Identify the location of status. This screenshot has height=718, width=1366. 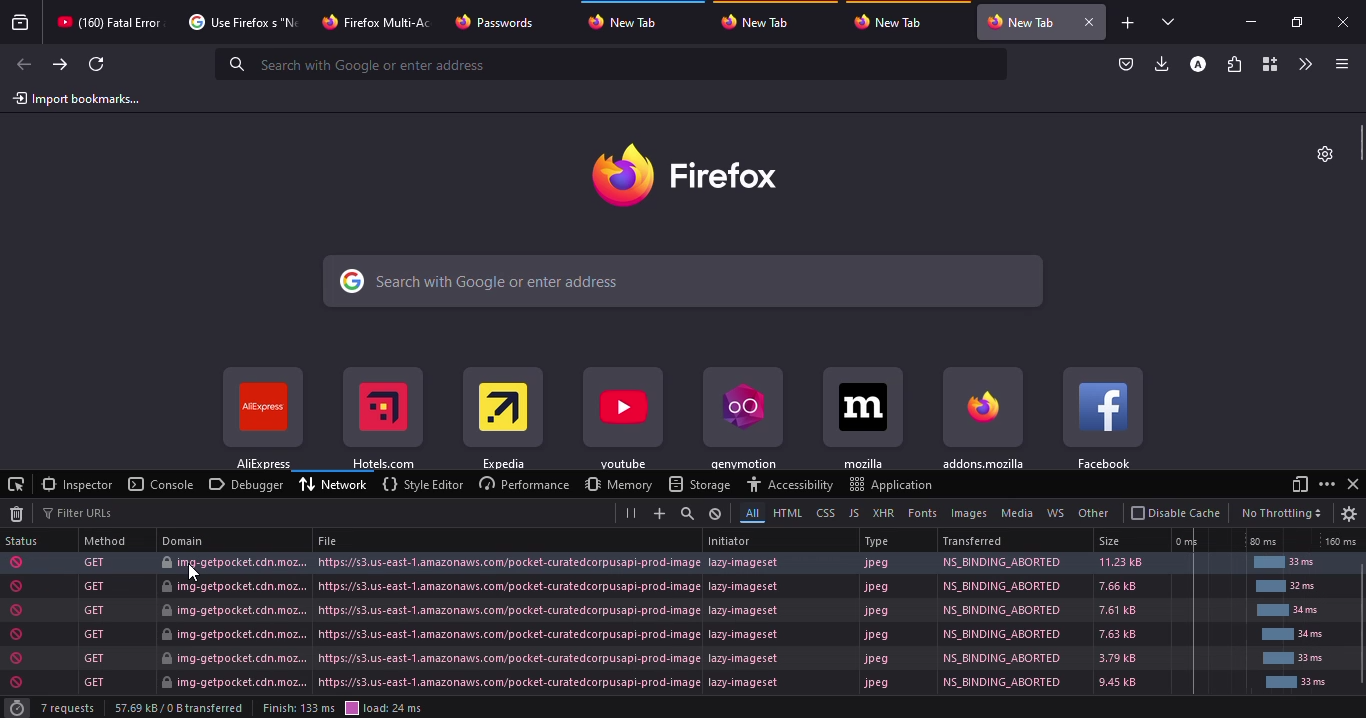
(665, 610).